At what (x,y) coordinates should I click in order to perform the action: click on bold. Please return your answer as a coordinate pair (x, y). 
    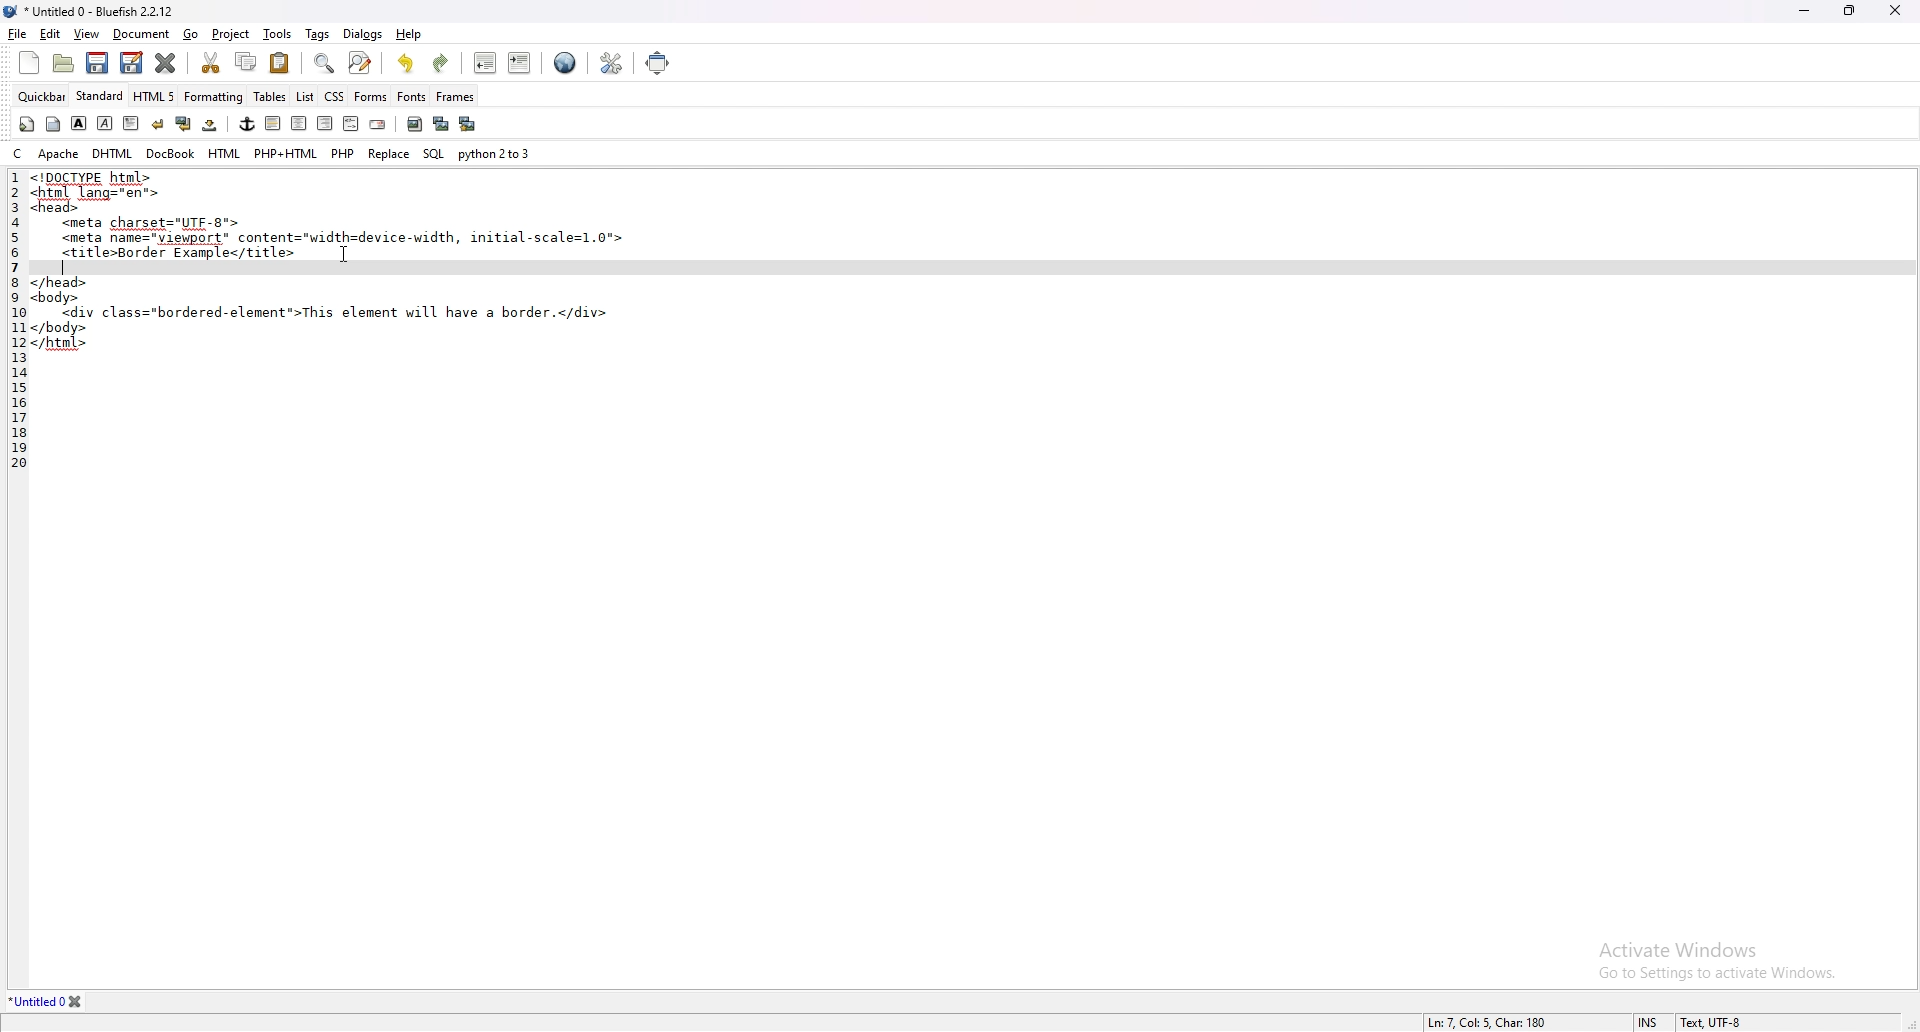
    Looking at the image, I should click on (78, 124).